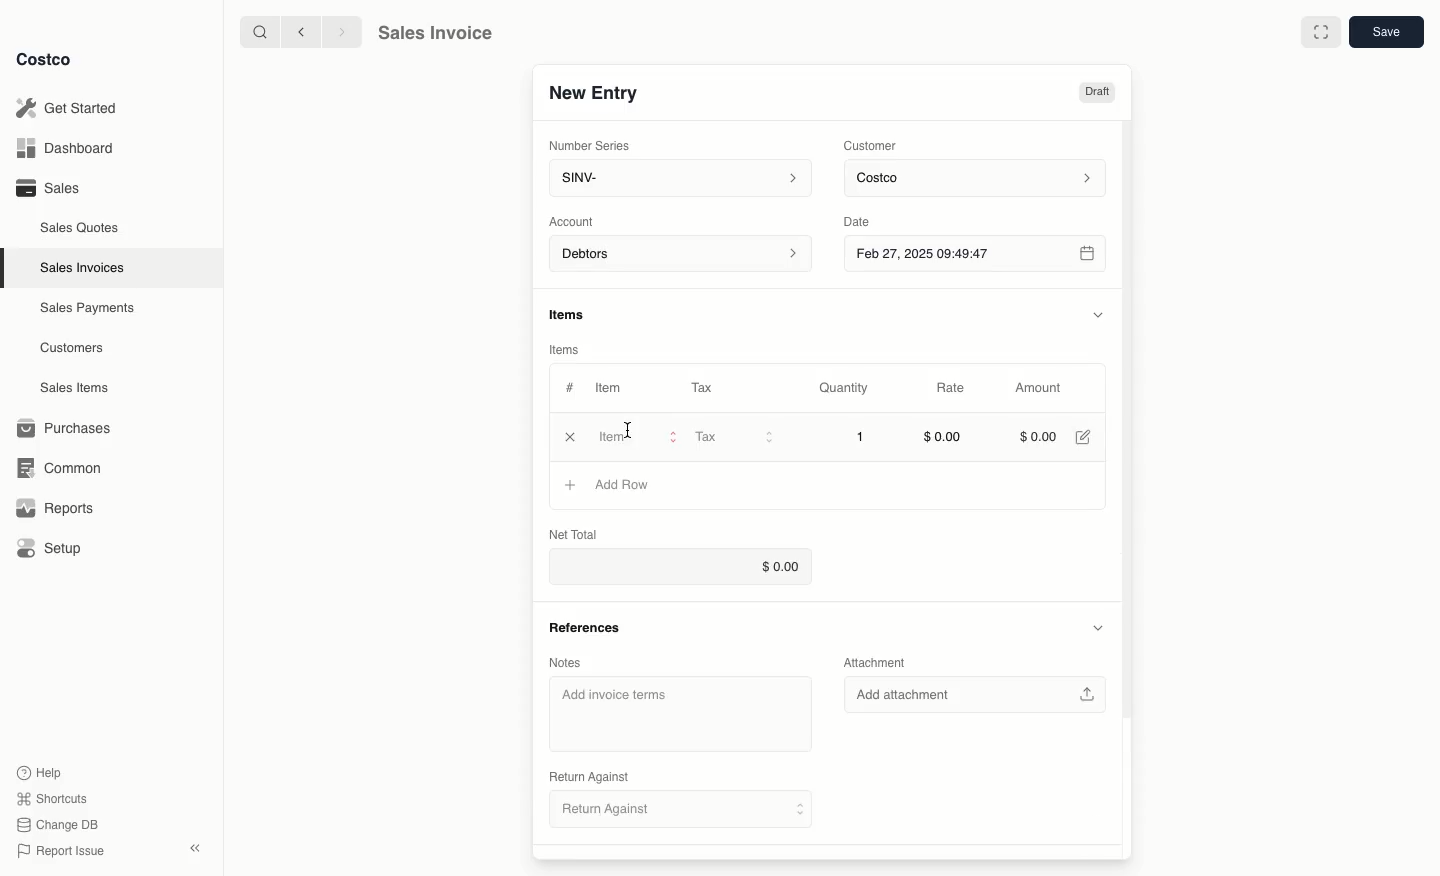 The width and height of the screenshot is (1440, 876). Describe the element at coordinates (635, 428) in the screenshot. I see `cursor` at that location.